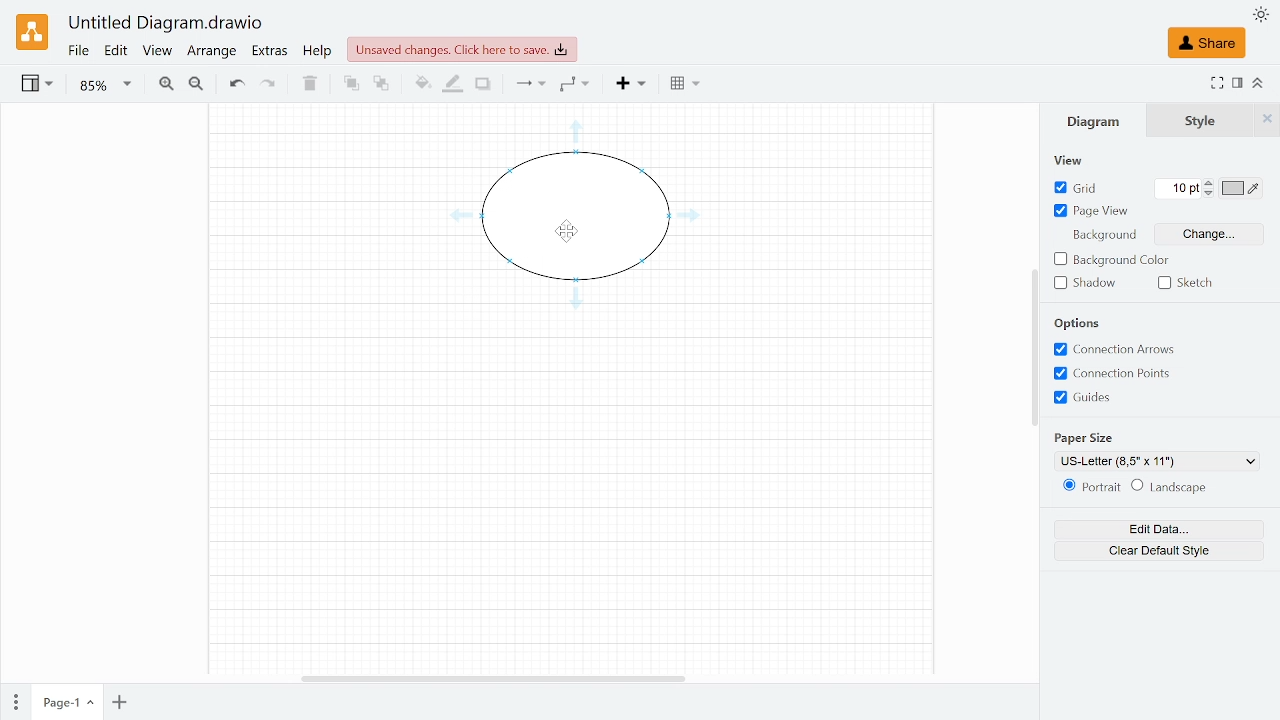  I want to click on GRid, so click(1086, 188).